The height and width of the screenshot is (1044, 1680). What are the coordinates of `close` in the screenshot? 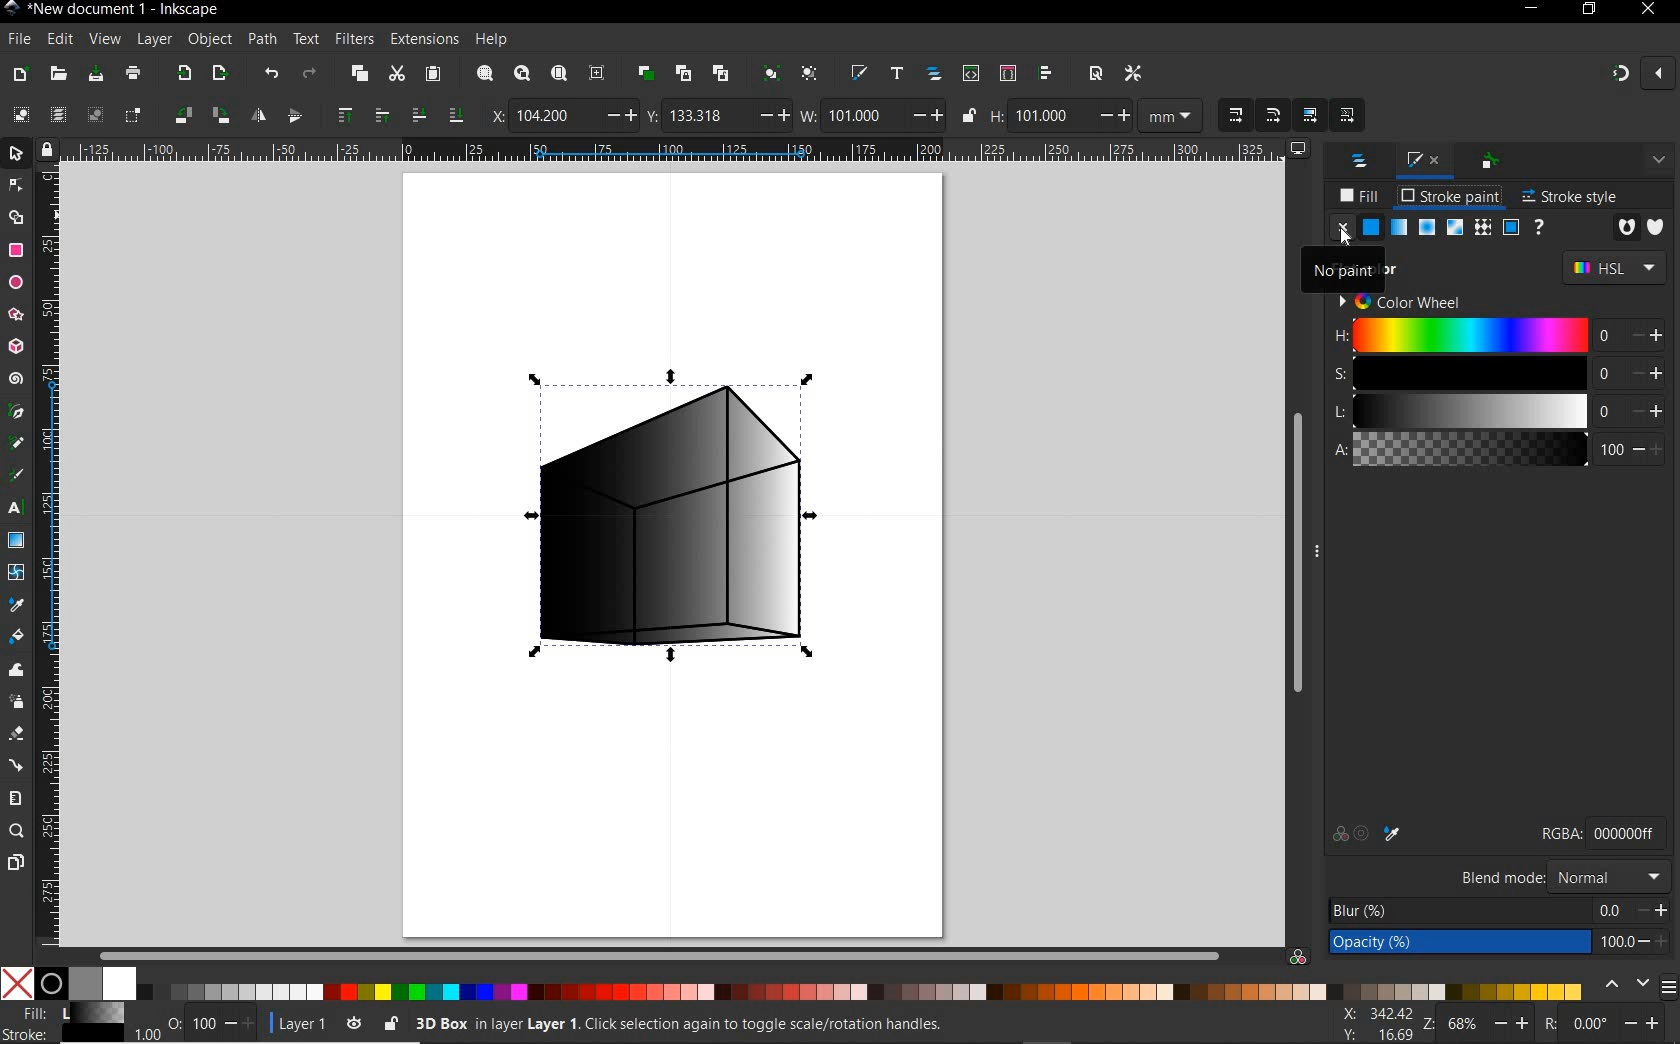 It's located at (1661, 75).